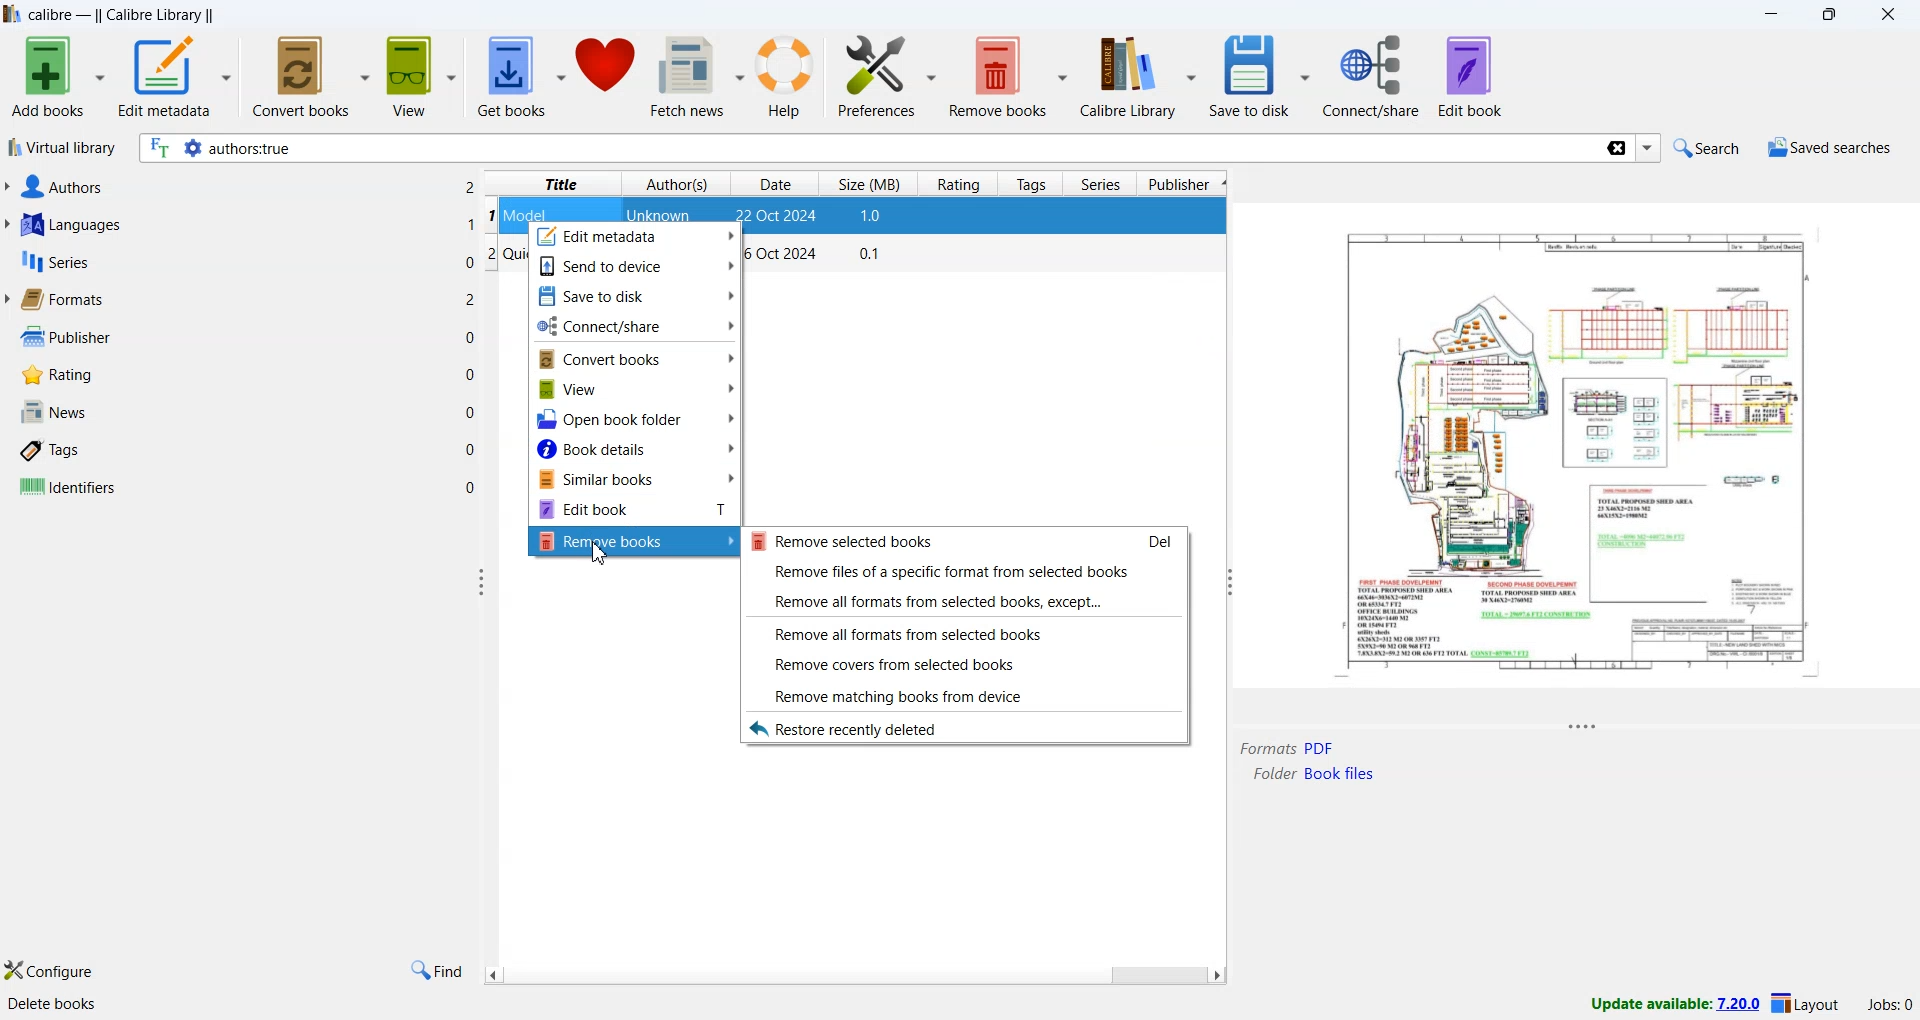 The width and height of the screenshot is (1920, 1020). Describe the element at coordinates (1777, 16) in the screenshot. I see `minimize` at that location.